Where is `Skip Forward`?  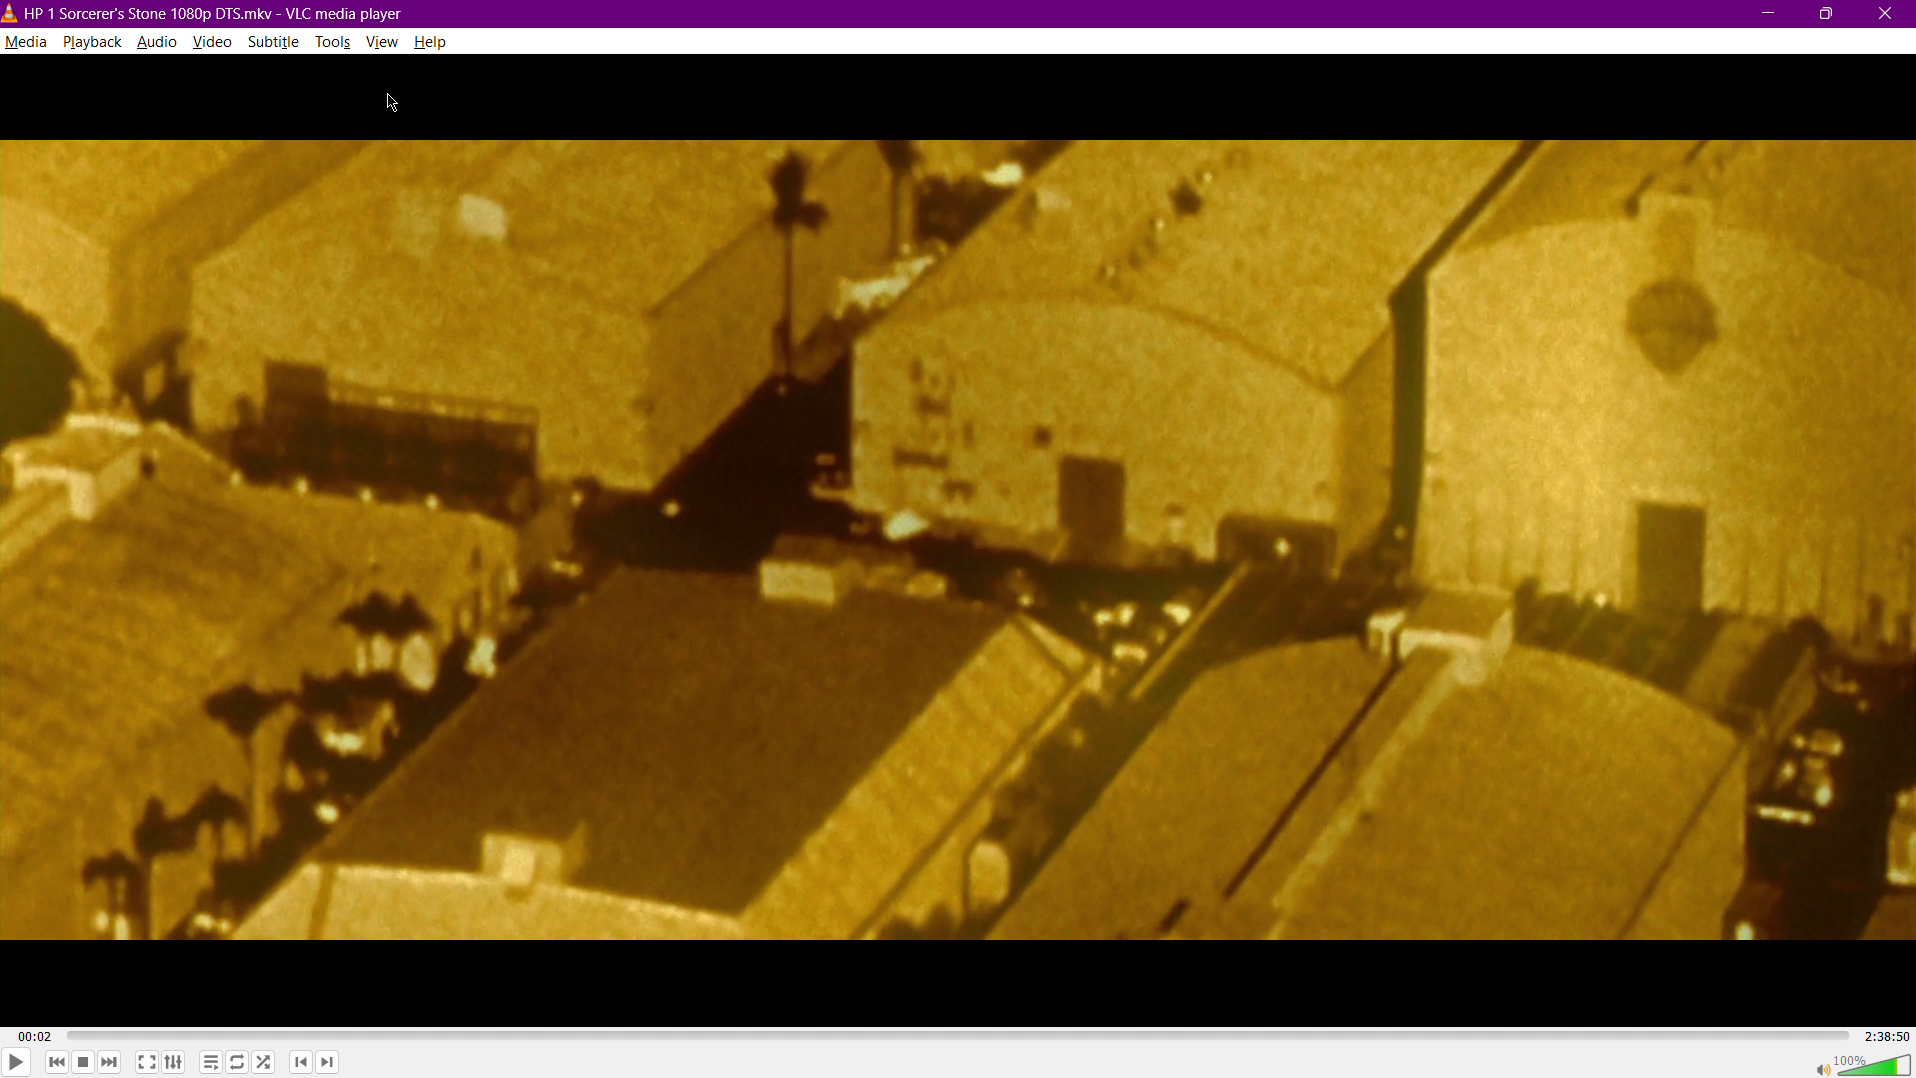 Skip Forward is located at coordinates (111, 1063).